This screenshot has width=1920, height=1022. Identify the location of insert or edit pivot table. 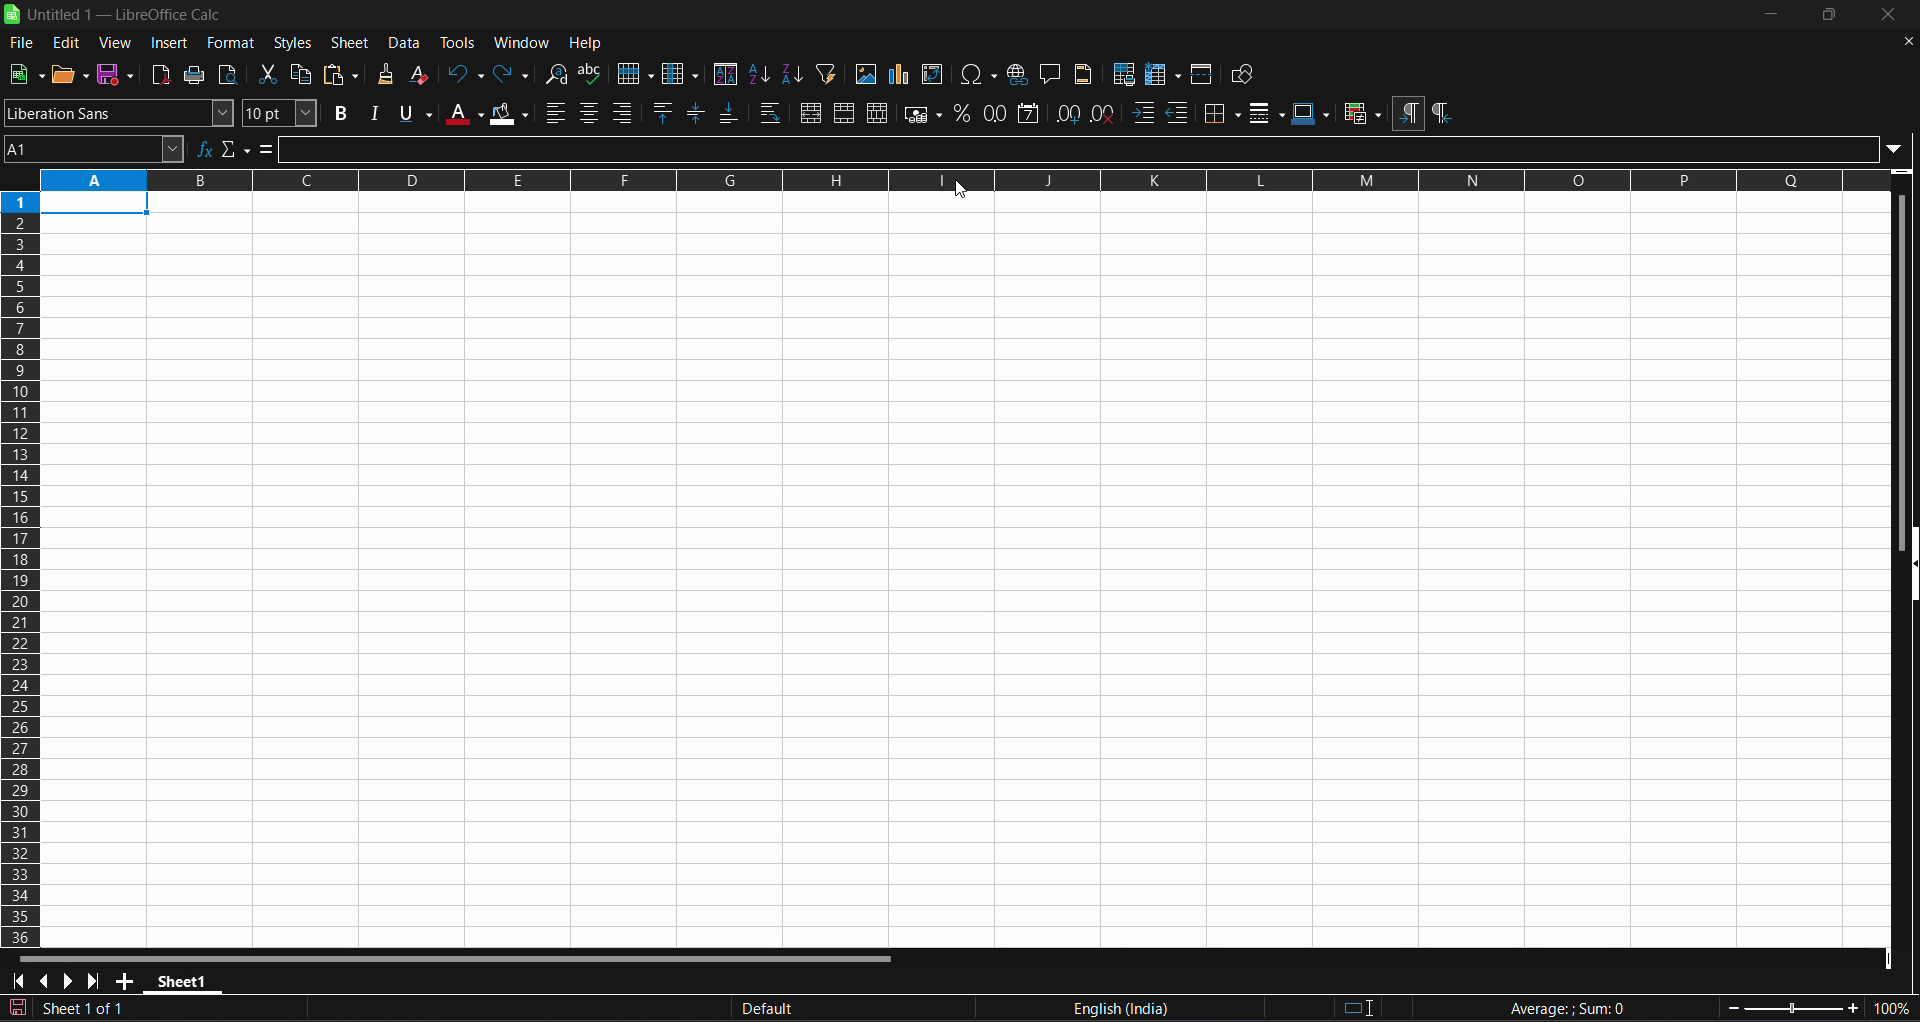
(933, 74).